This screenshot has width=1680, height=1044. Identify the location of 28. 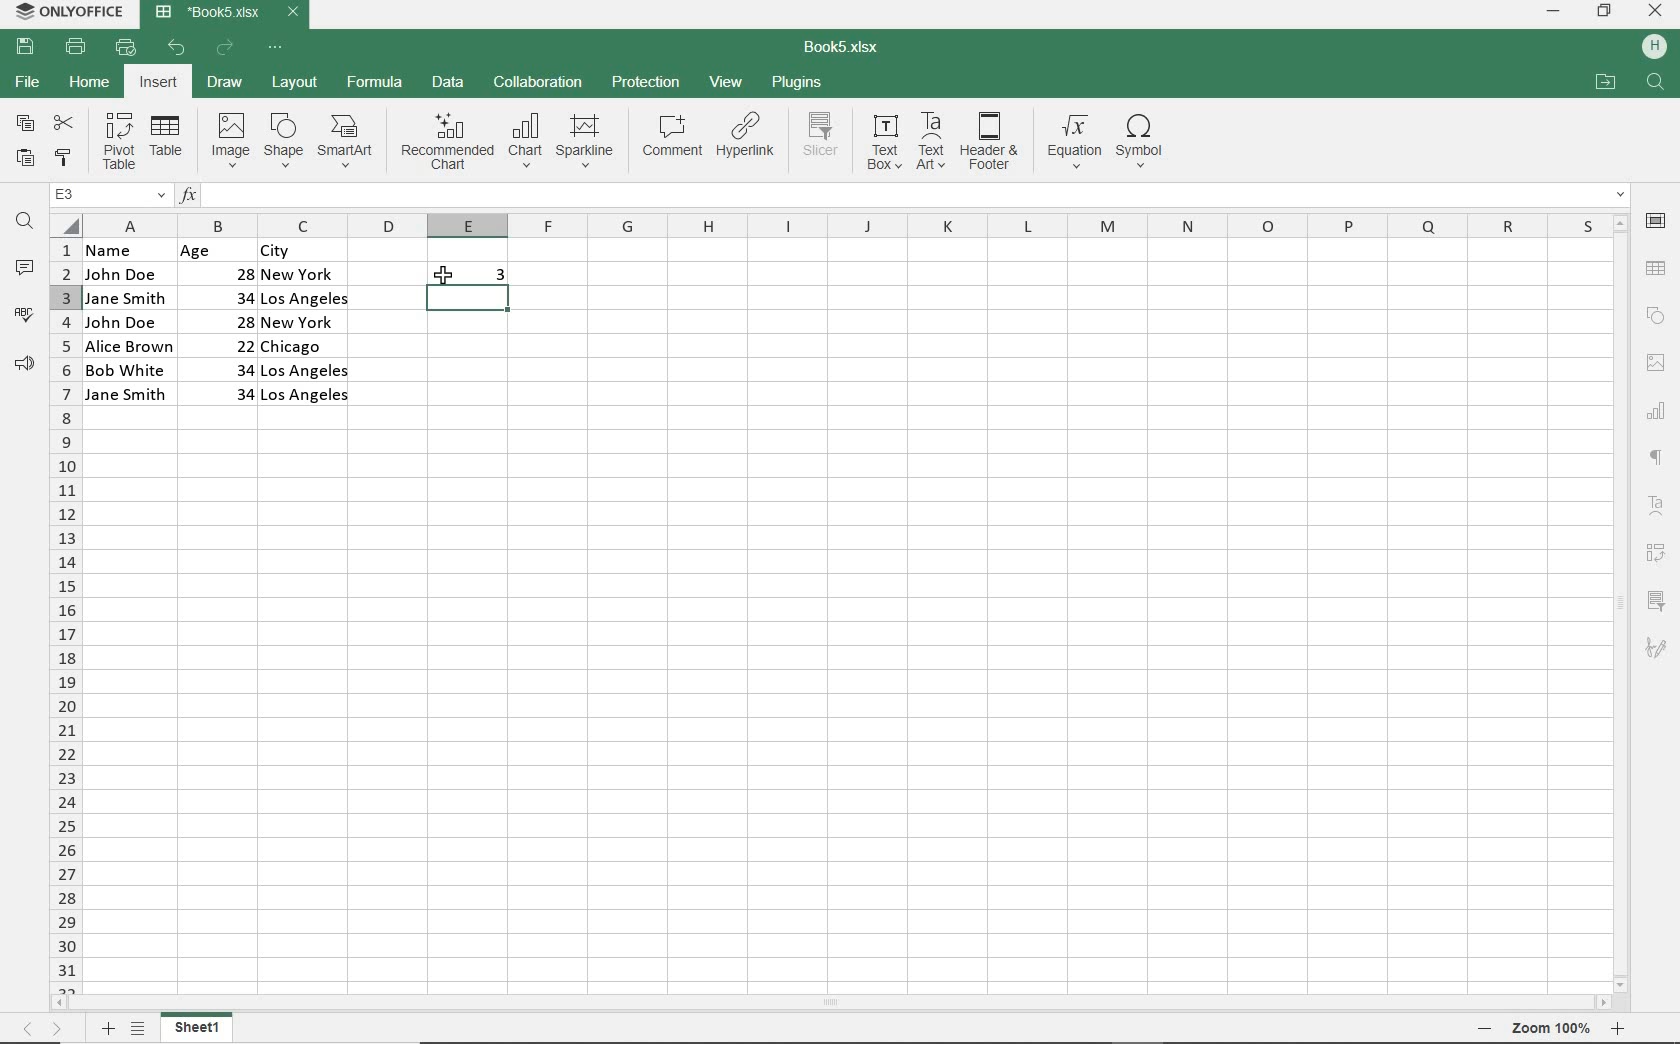
(233, 272).